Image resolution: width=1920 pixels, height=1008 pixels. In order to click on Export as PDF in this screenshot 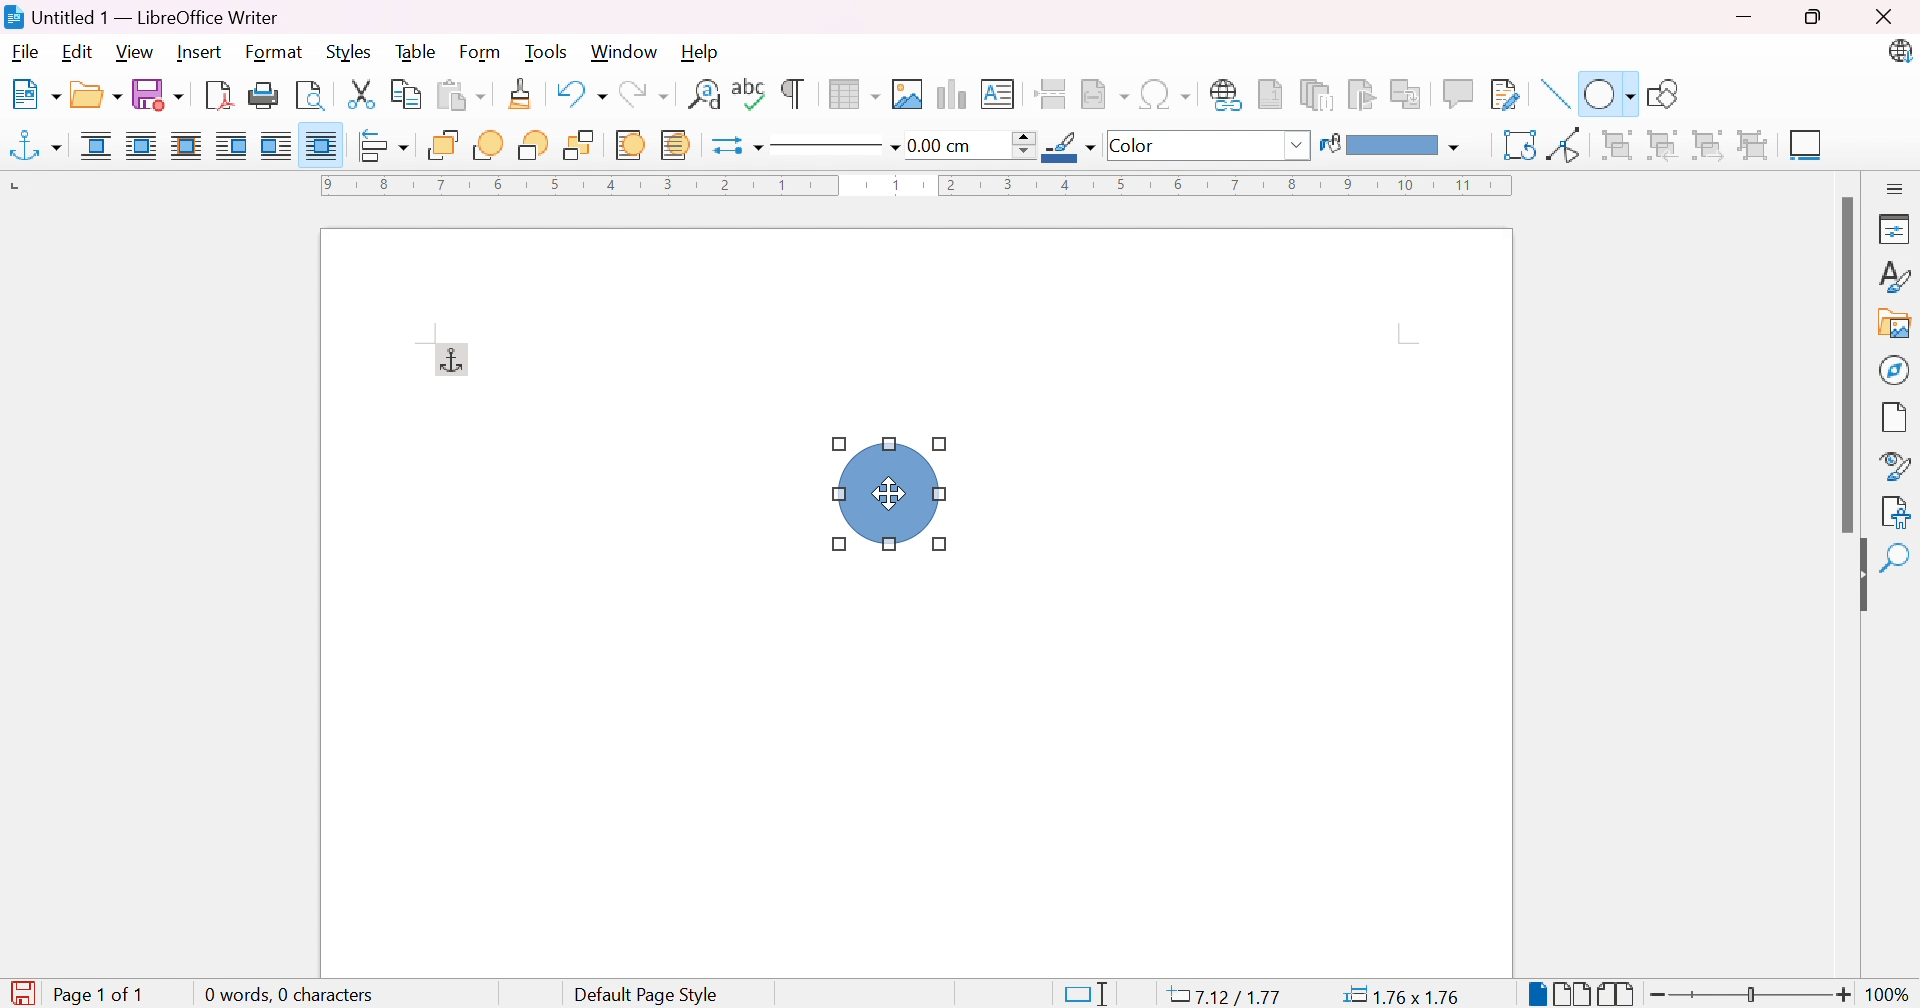, I will do `click(217, 96)`.